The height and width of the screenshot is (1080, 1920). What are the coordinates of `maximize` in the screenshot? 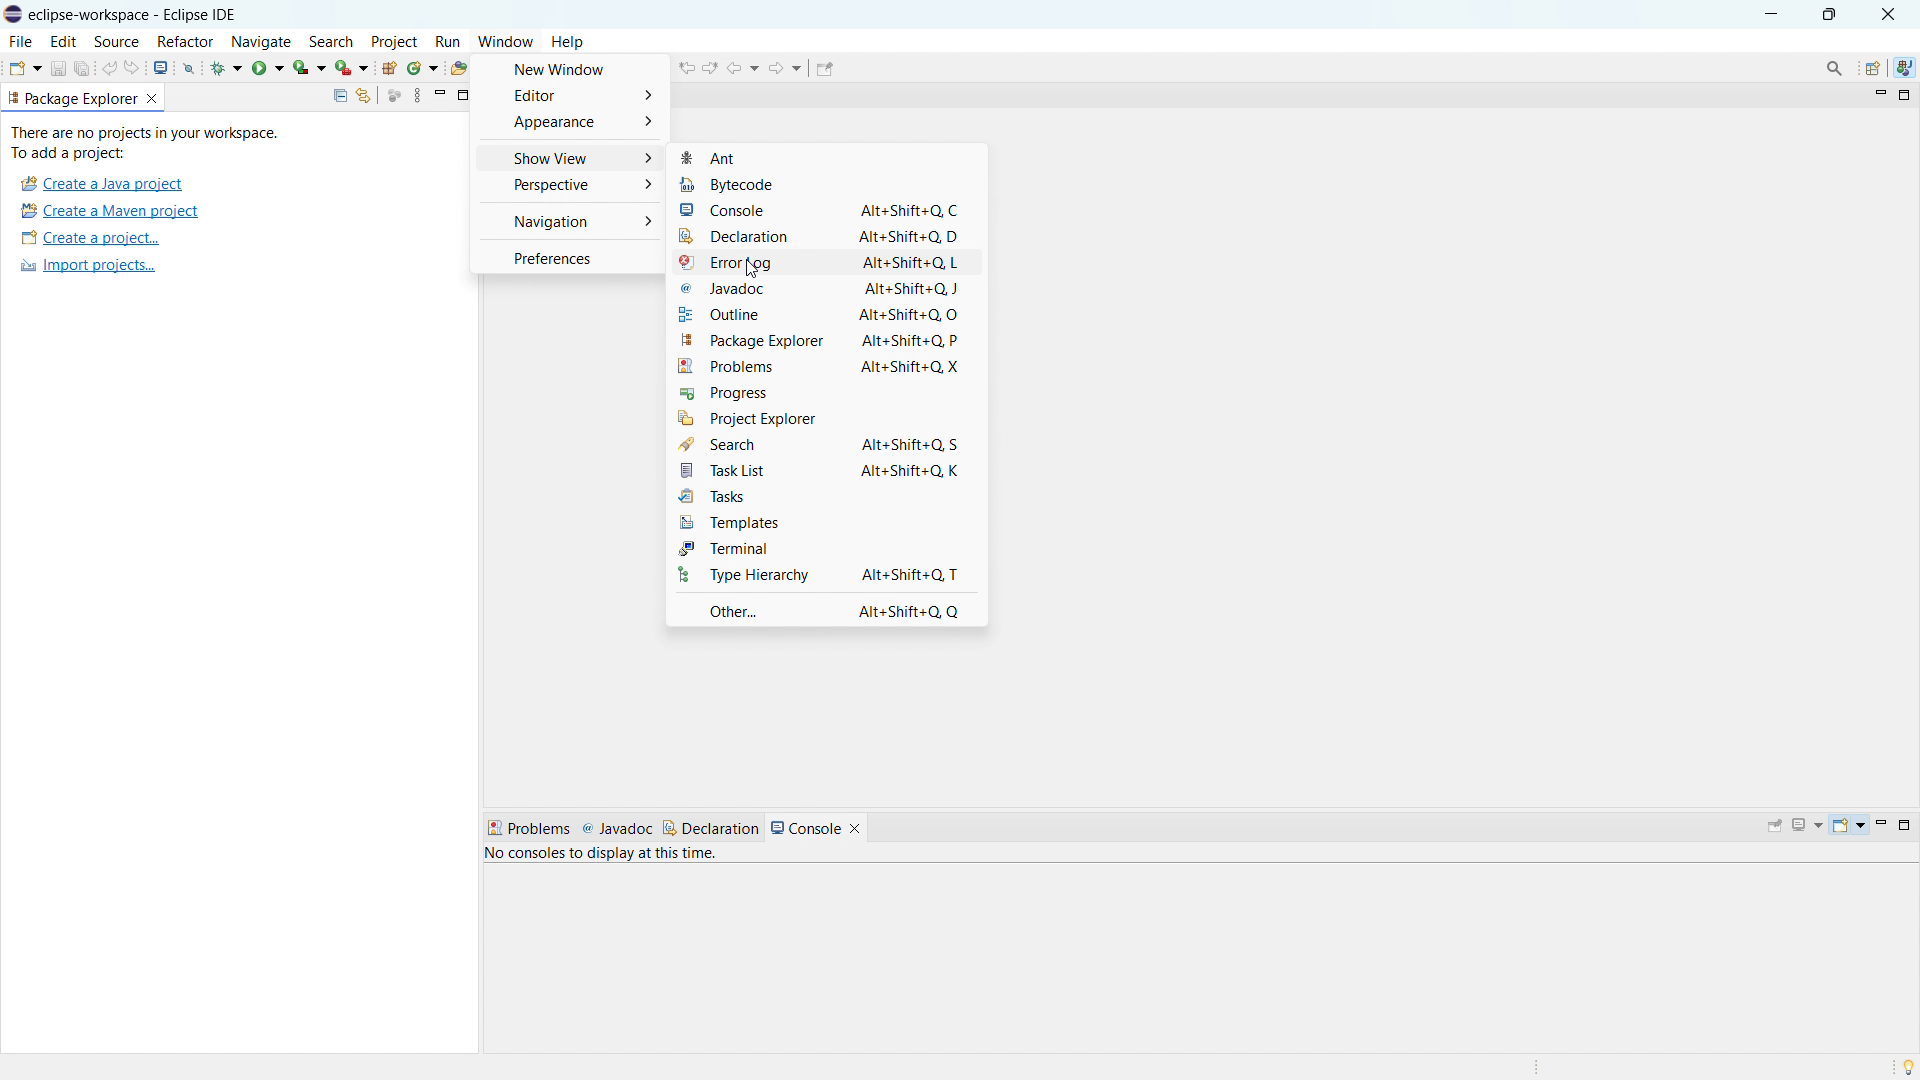 It's located at (465, 96).